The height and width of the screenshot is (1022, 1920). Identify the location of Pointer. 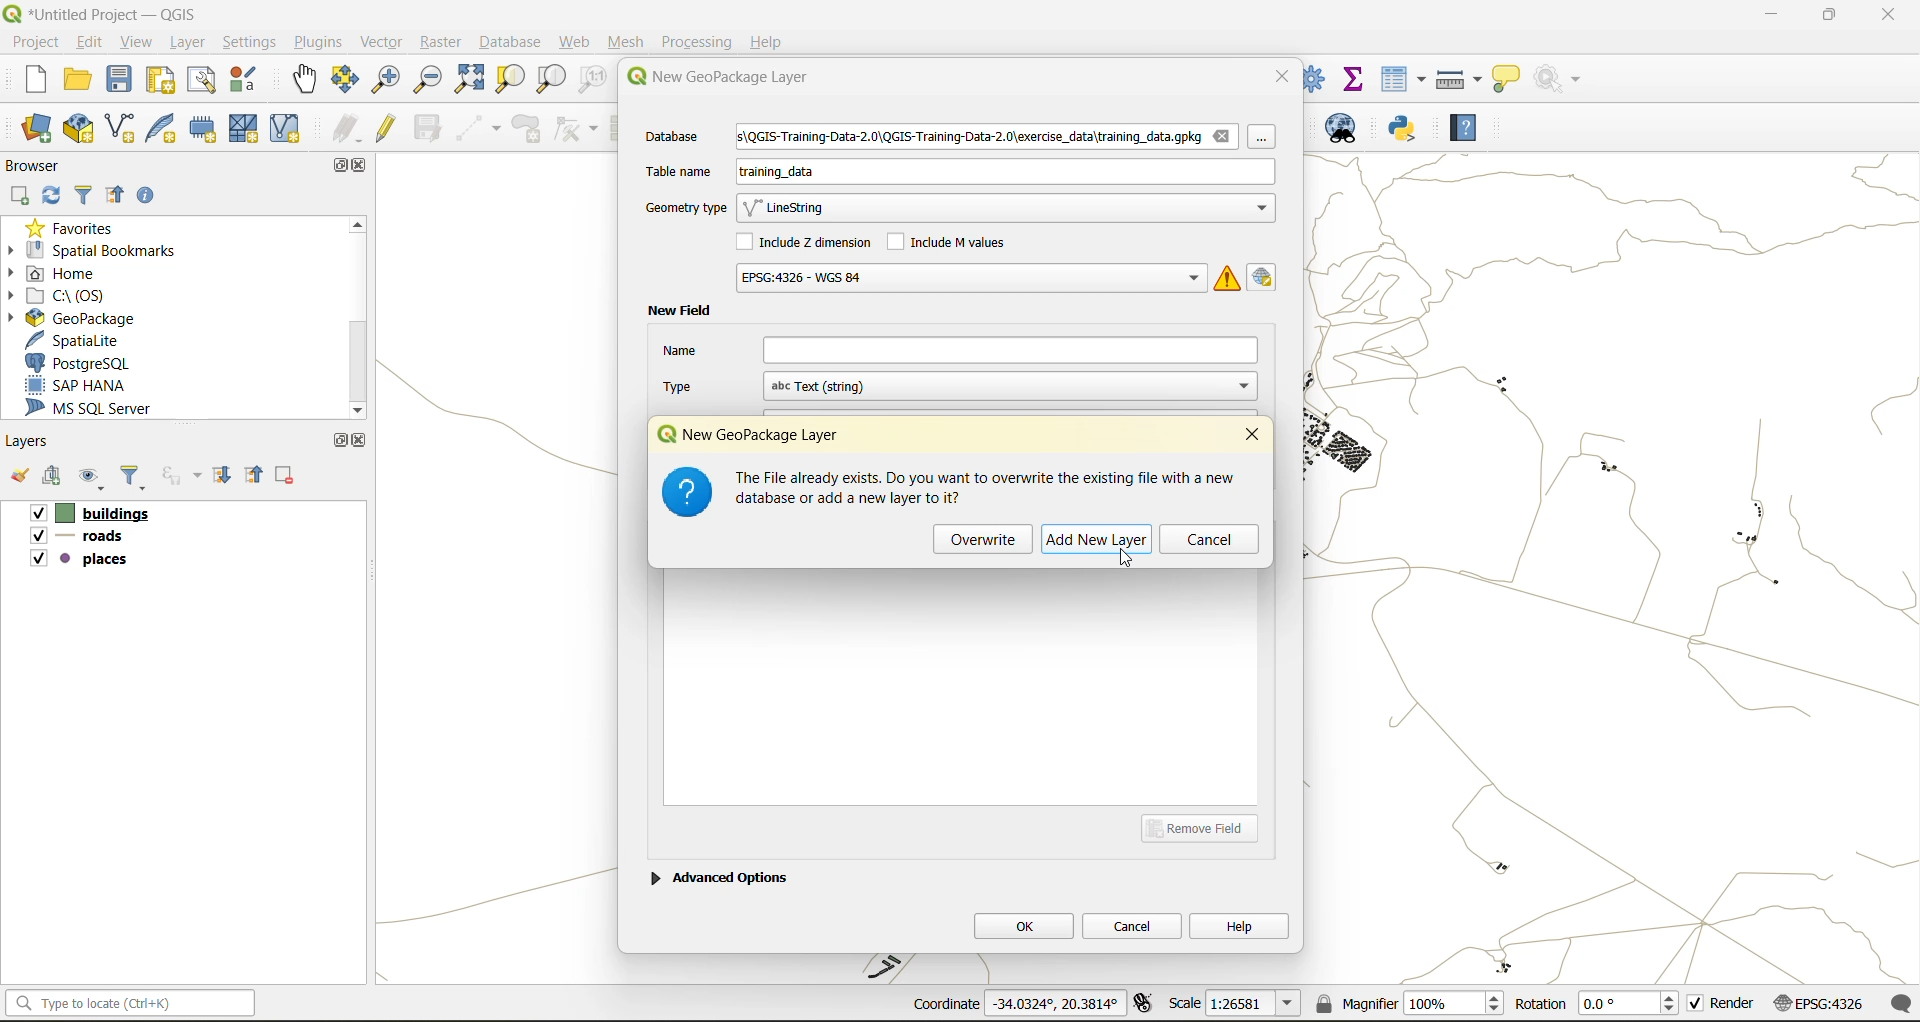
(1135, 561).